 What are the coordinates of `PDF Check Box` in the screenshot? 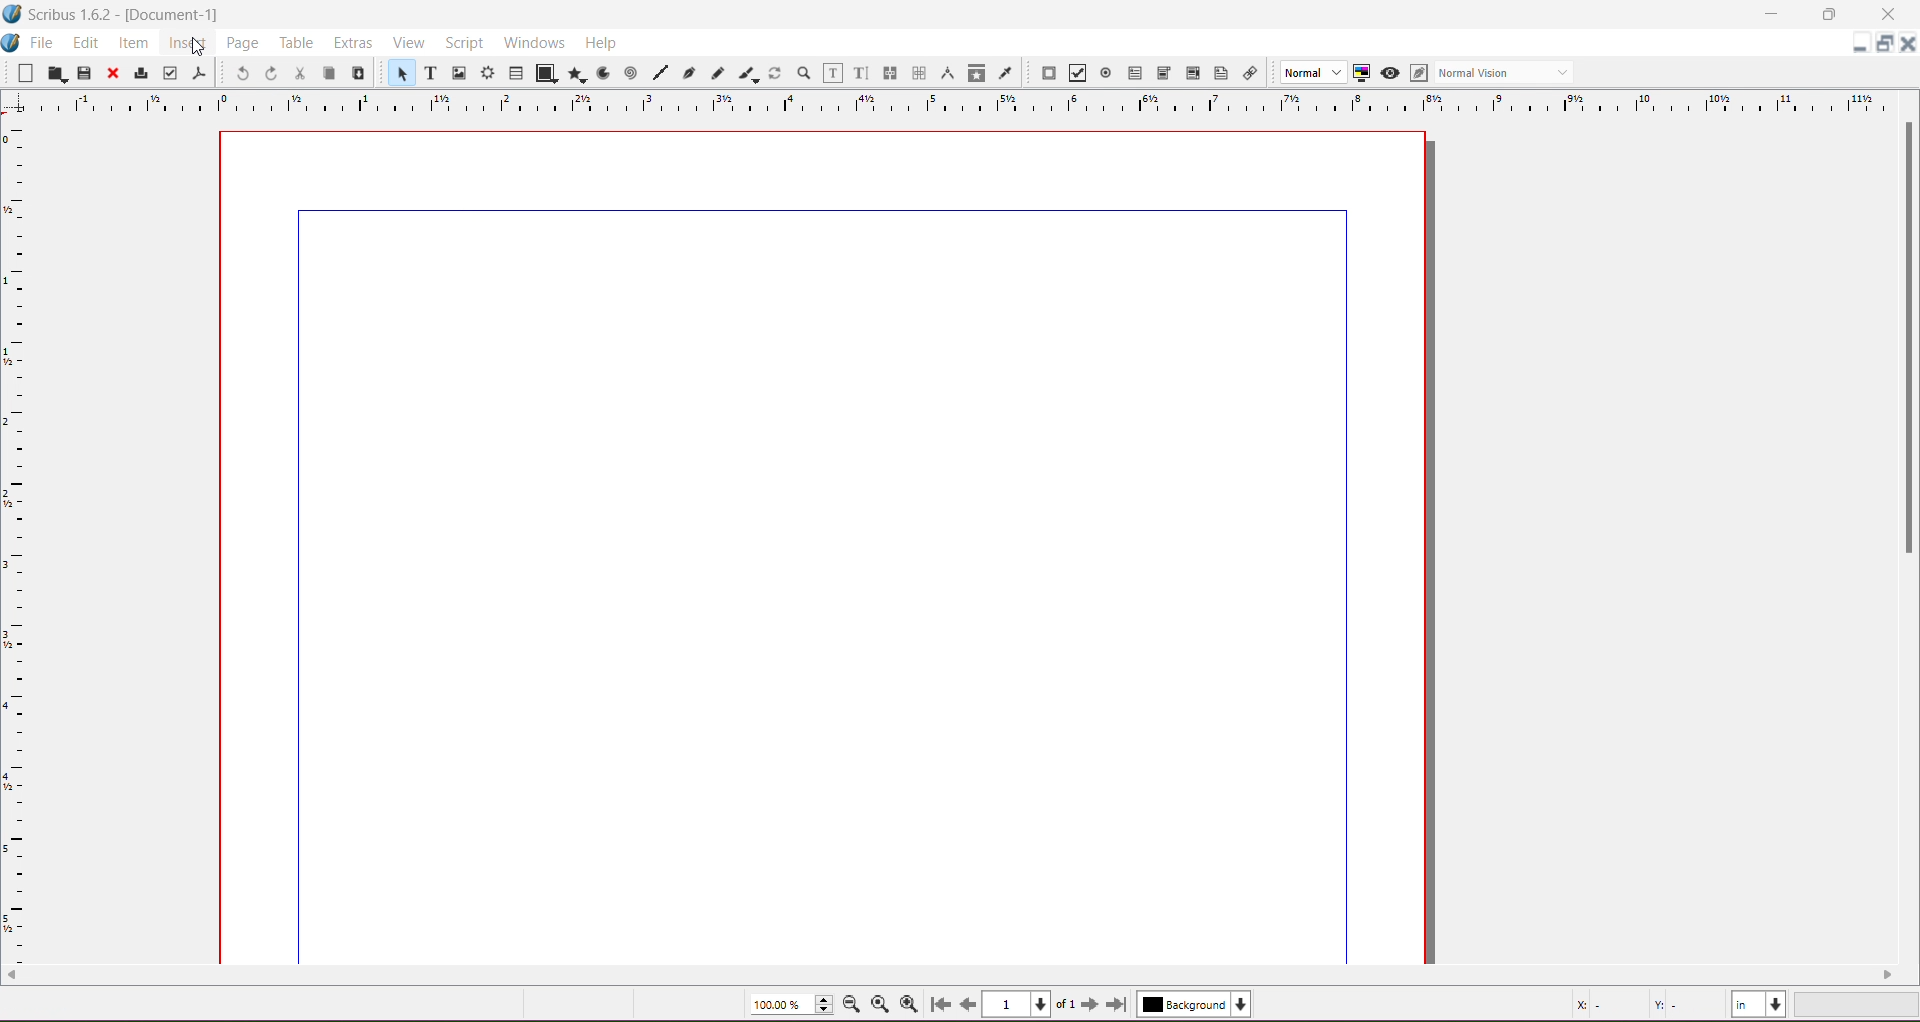 It's located at (1077, 73).